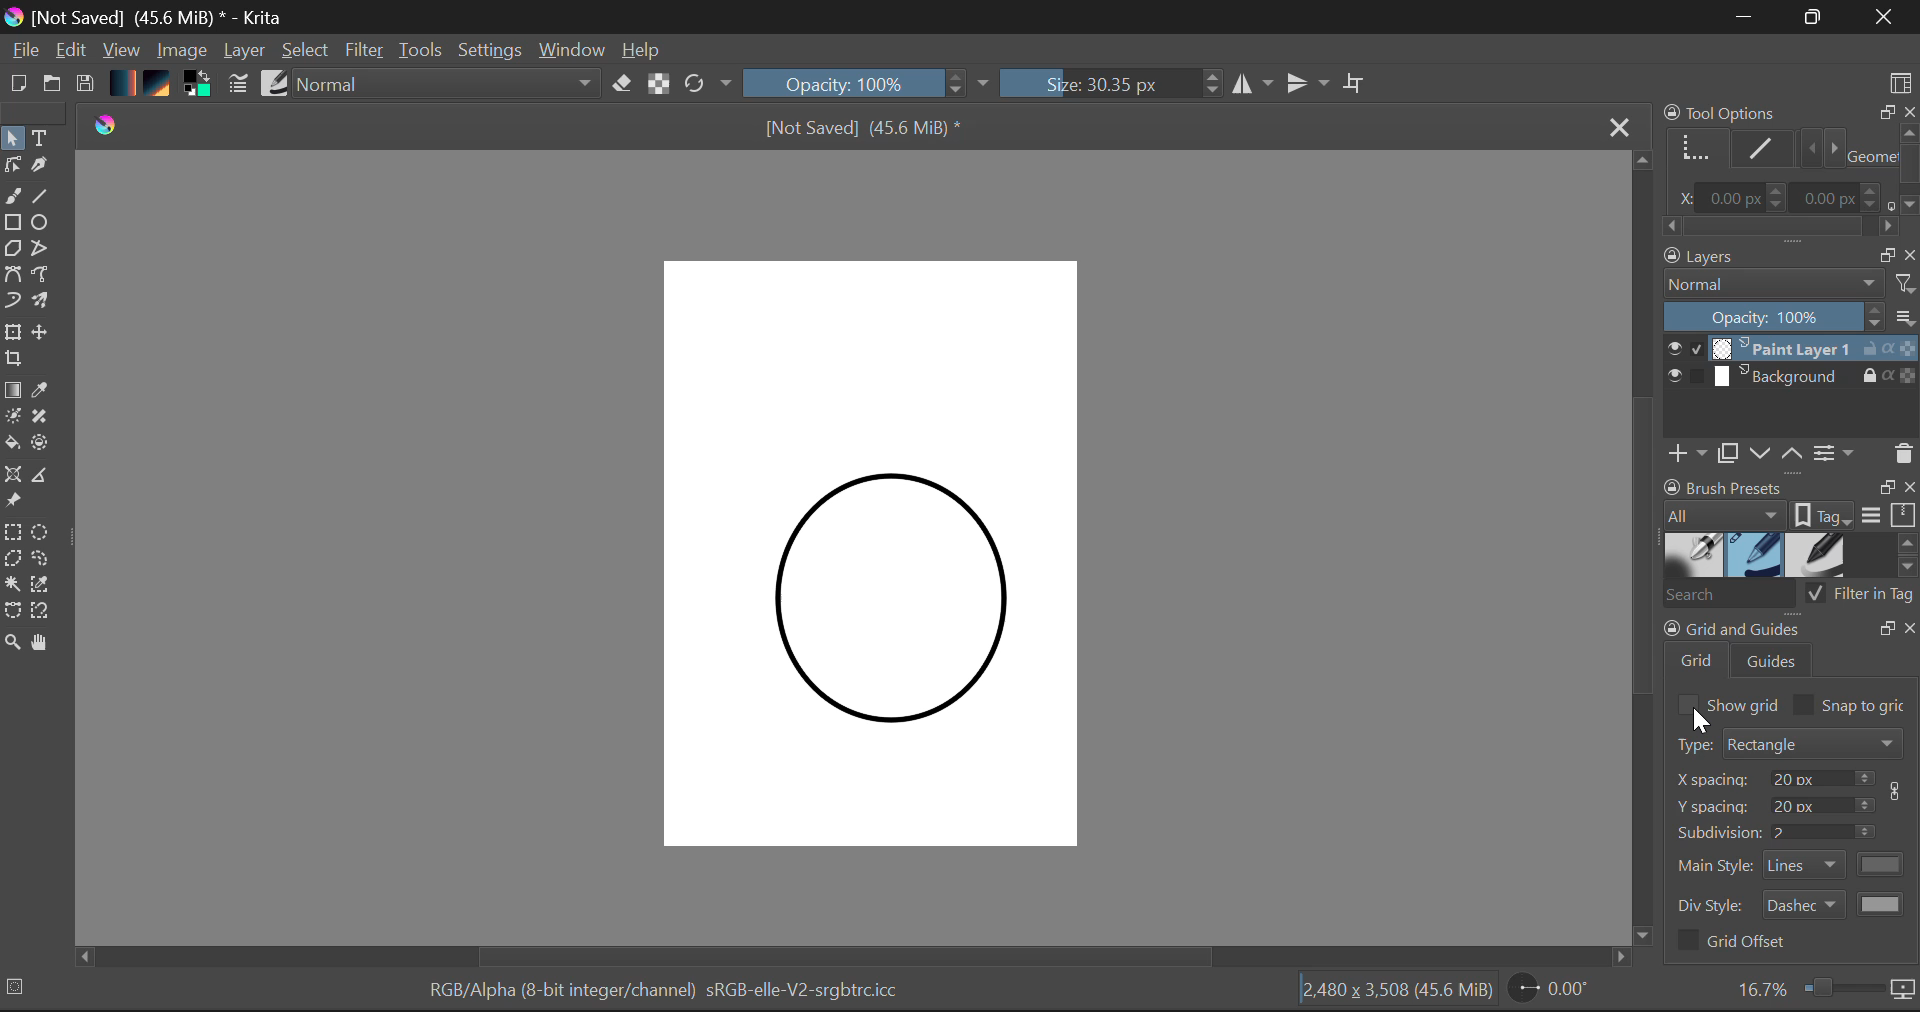 The image size is (1920, 1012). Describe the element at coordinates (1310, 83) in the screenshot. I see `Horizontal Mirror Flip` at that location.